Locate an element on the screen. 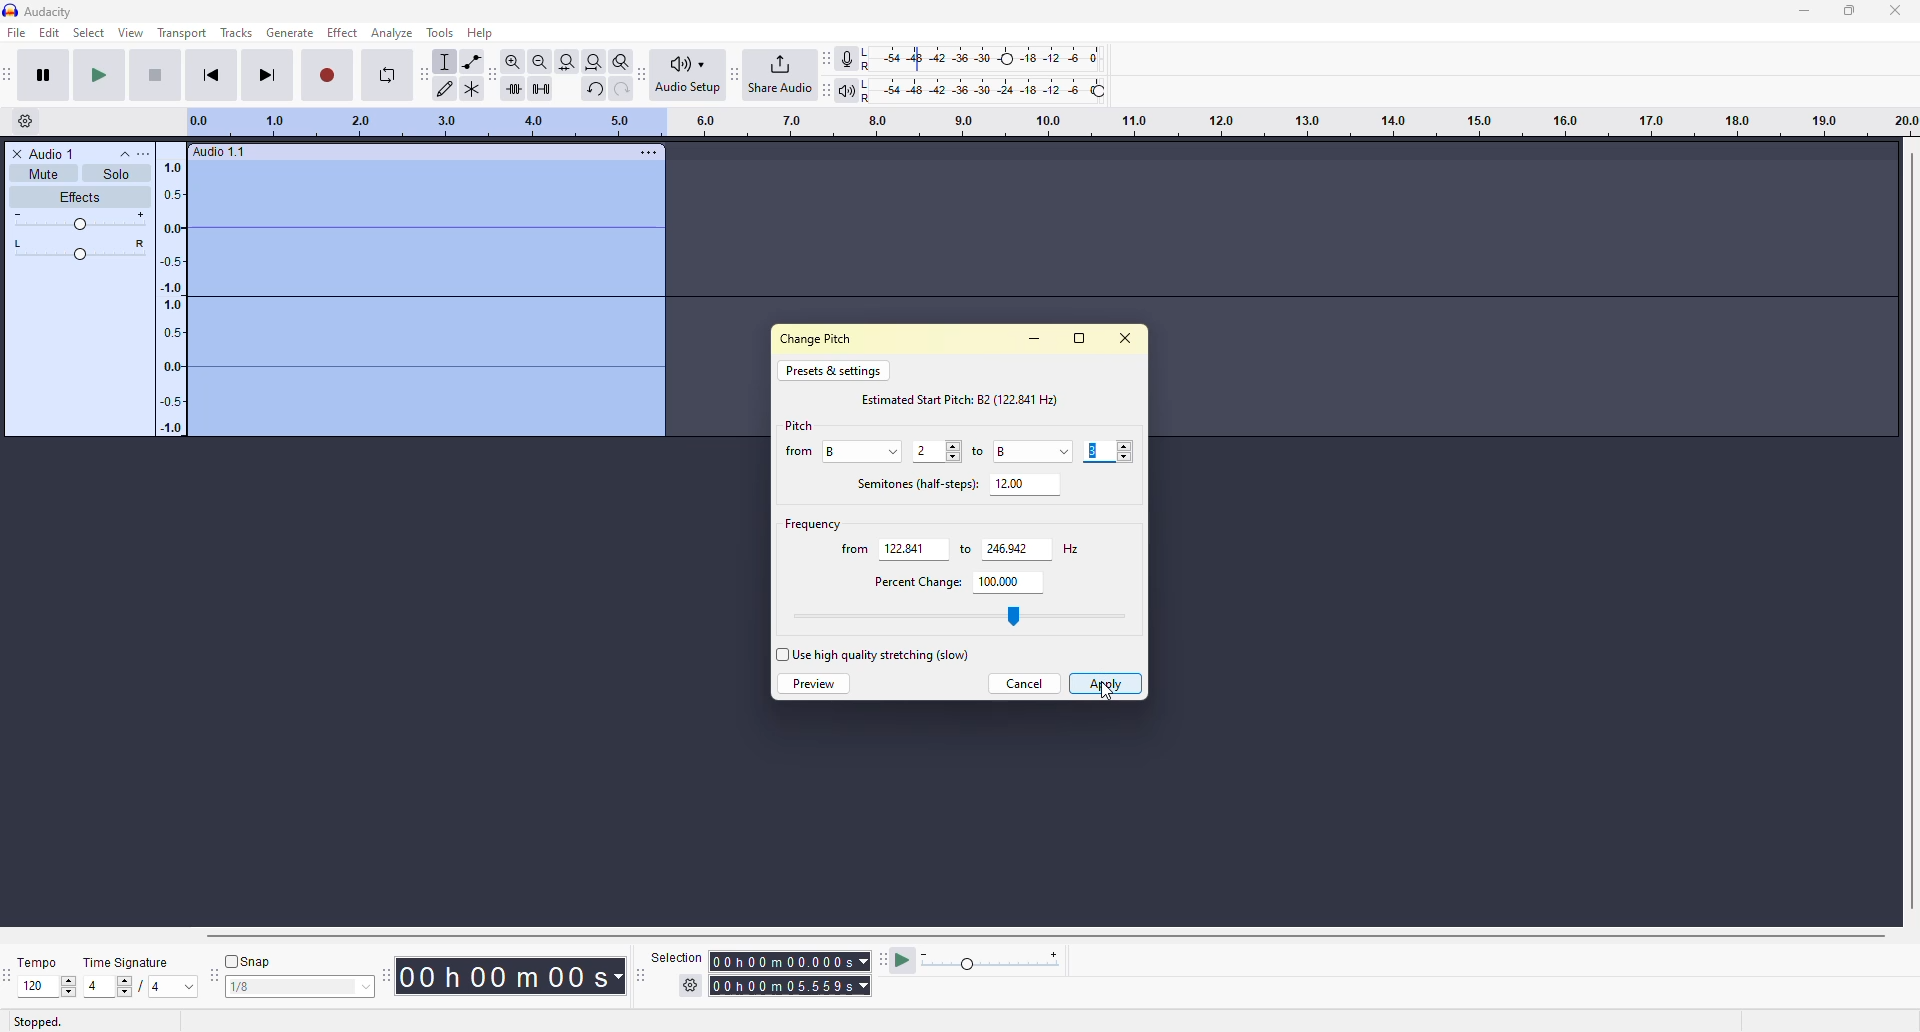 Image resolution: width=1920 pixels, height=1032 pixels. select is located at coordinates (361, 988).